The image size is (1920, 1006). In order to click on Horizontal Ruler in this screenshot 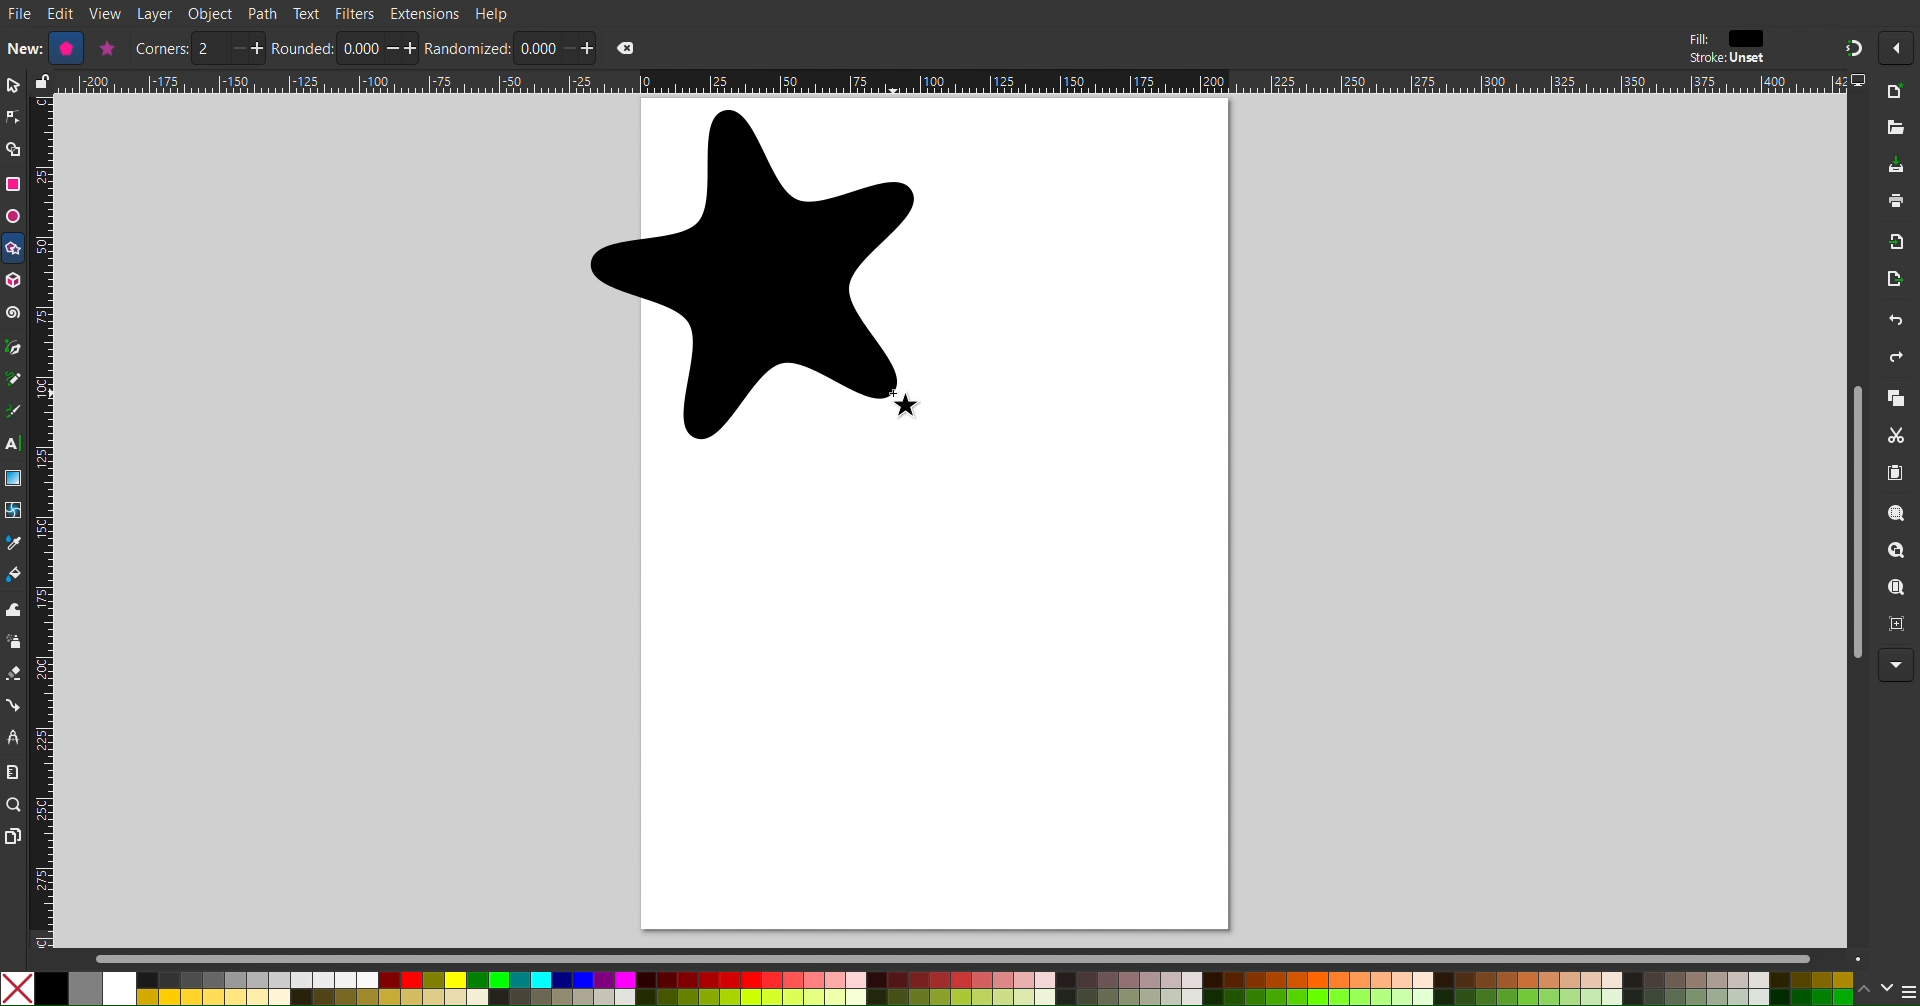, I will do `click(950, 82)`.